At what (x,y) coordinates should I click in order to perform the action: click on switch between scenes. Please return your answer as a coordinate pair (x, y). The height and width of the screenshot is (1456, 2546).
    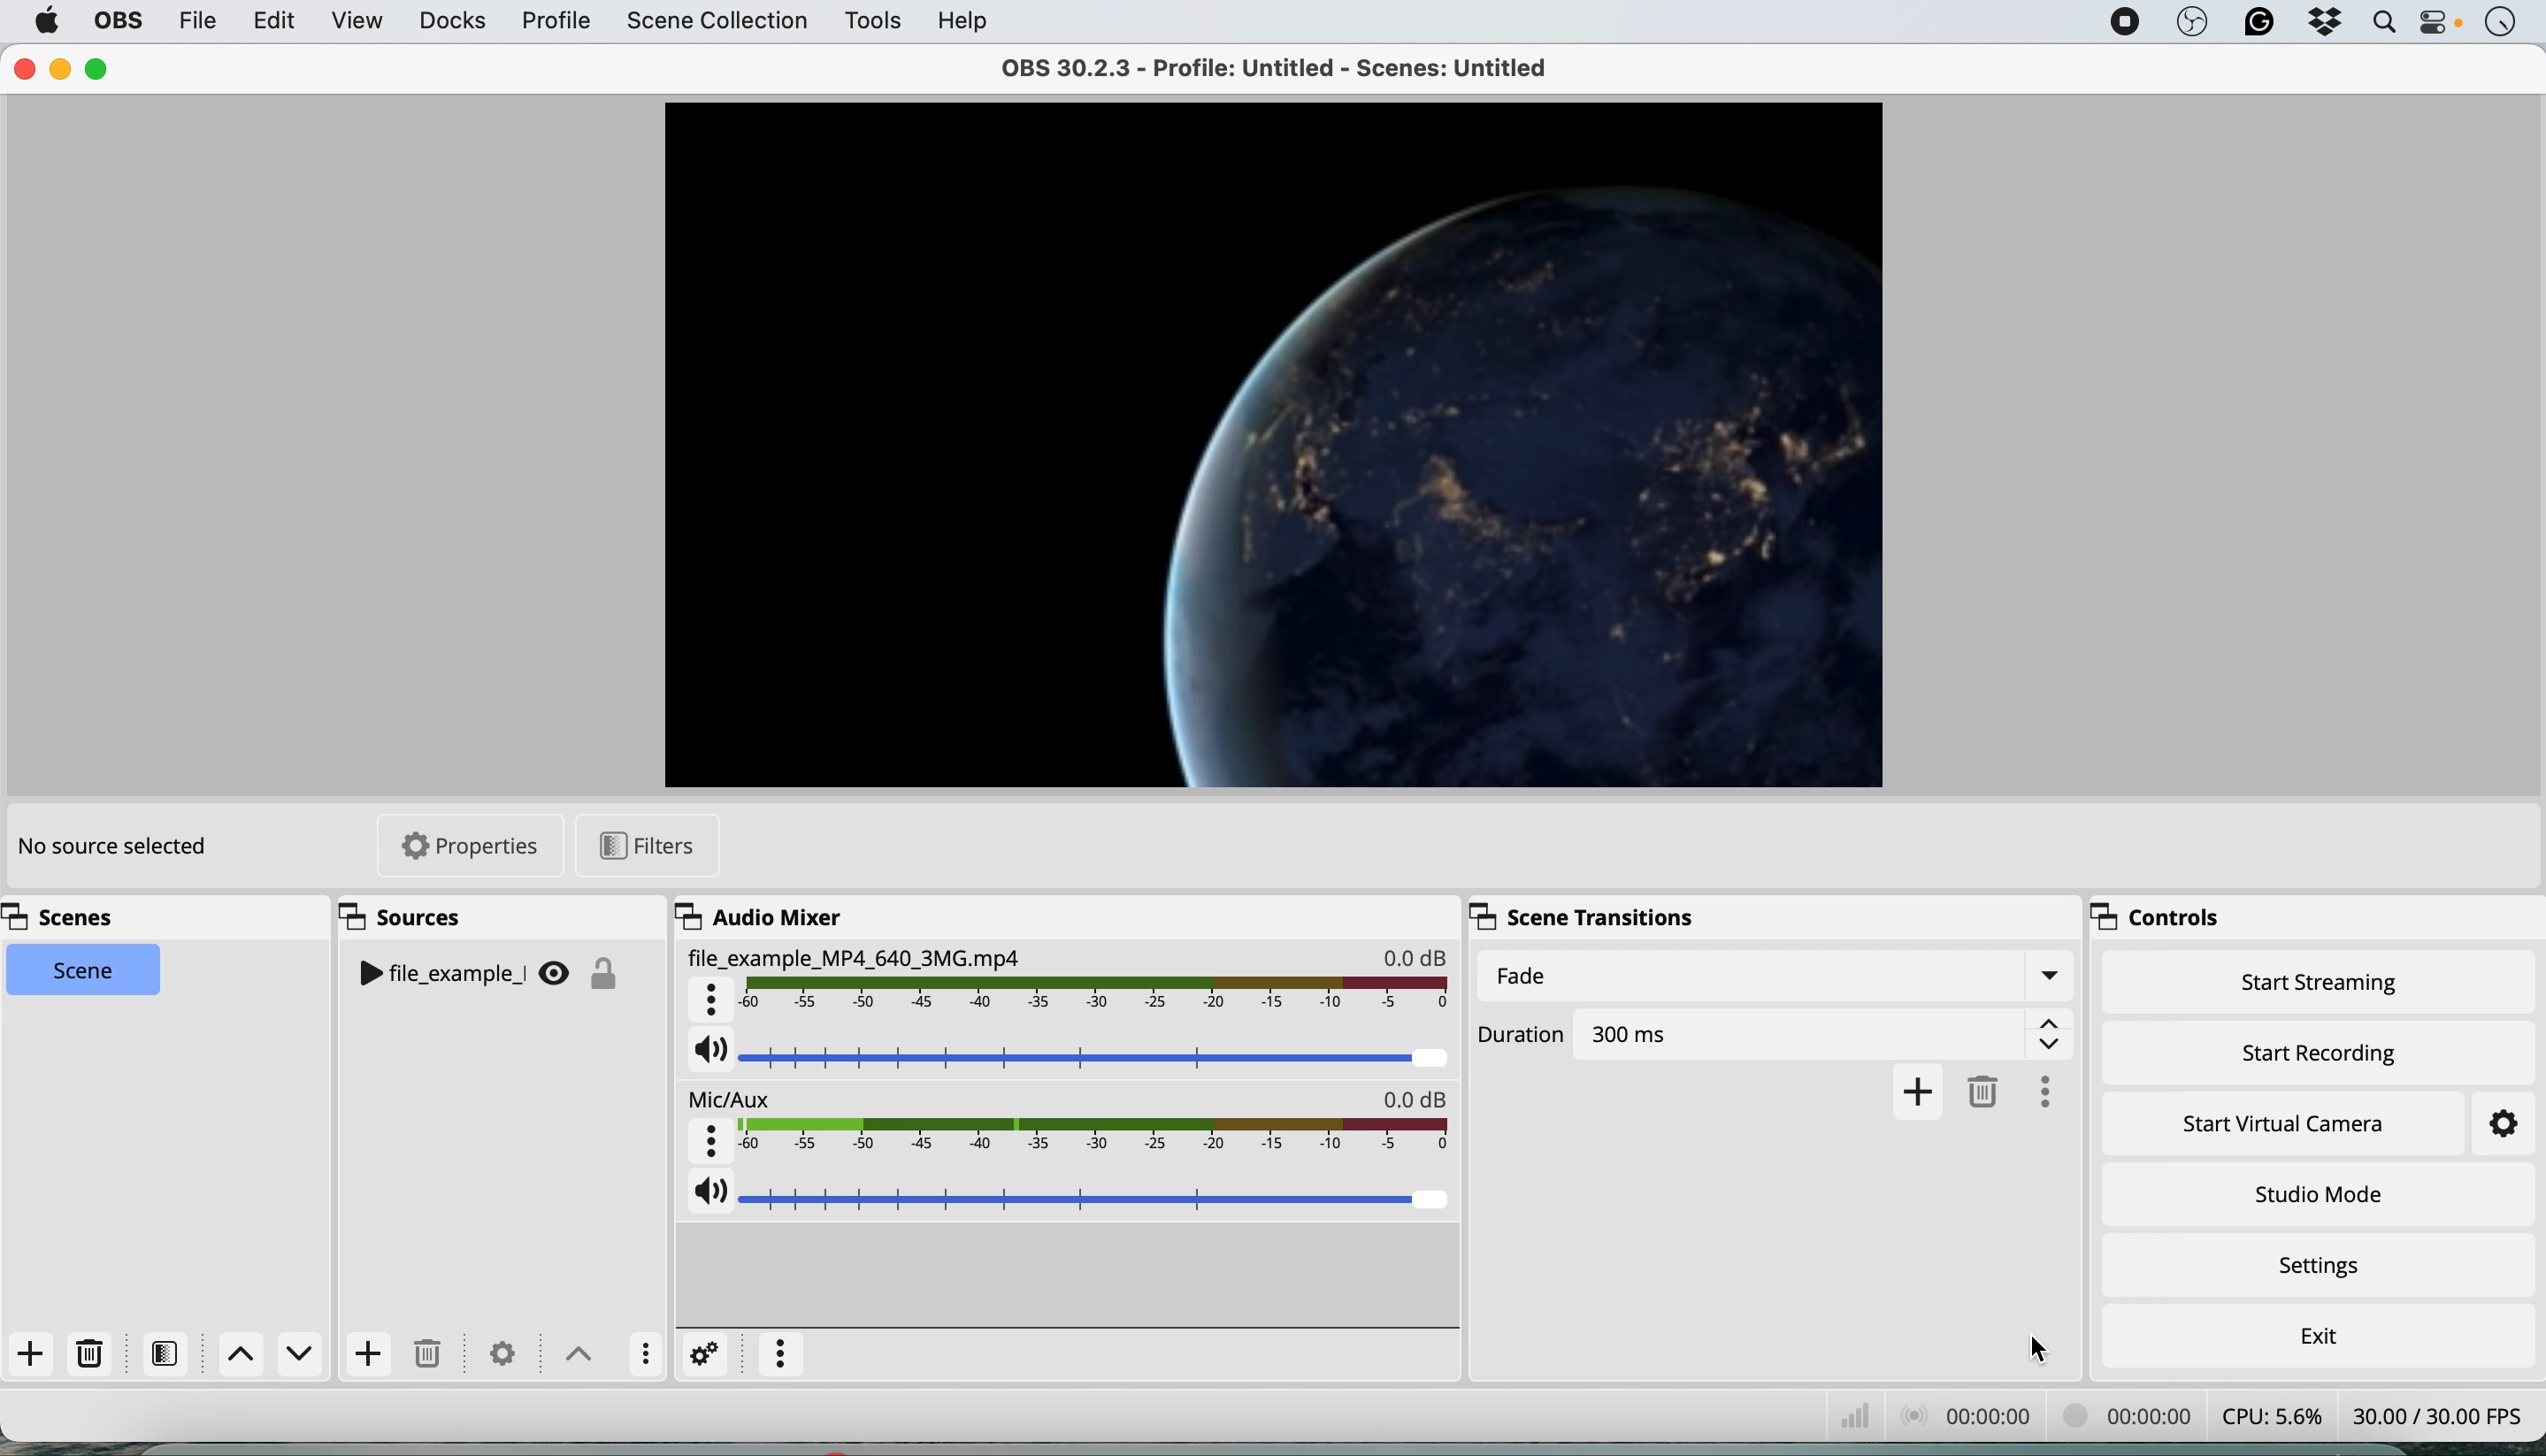
    Looking at the image, I should click on (273, 1355).